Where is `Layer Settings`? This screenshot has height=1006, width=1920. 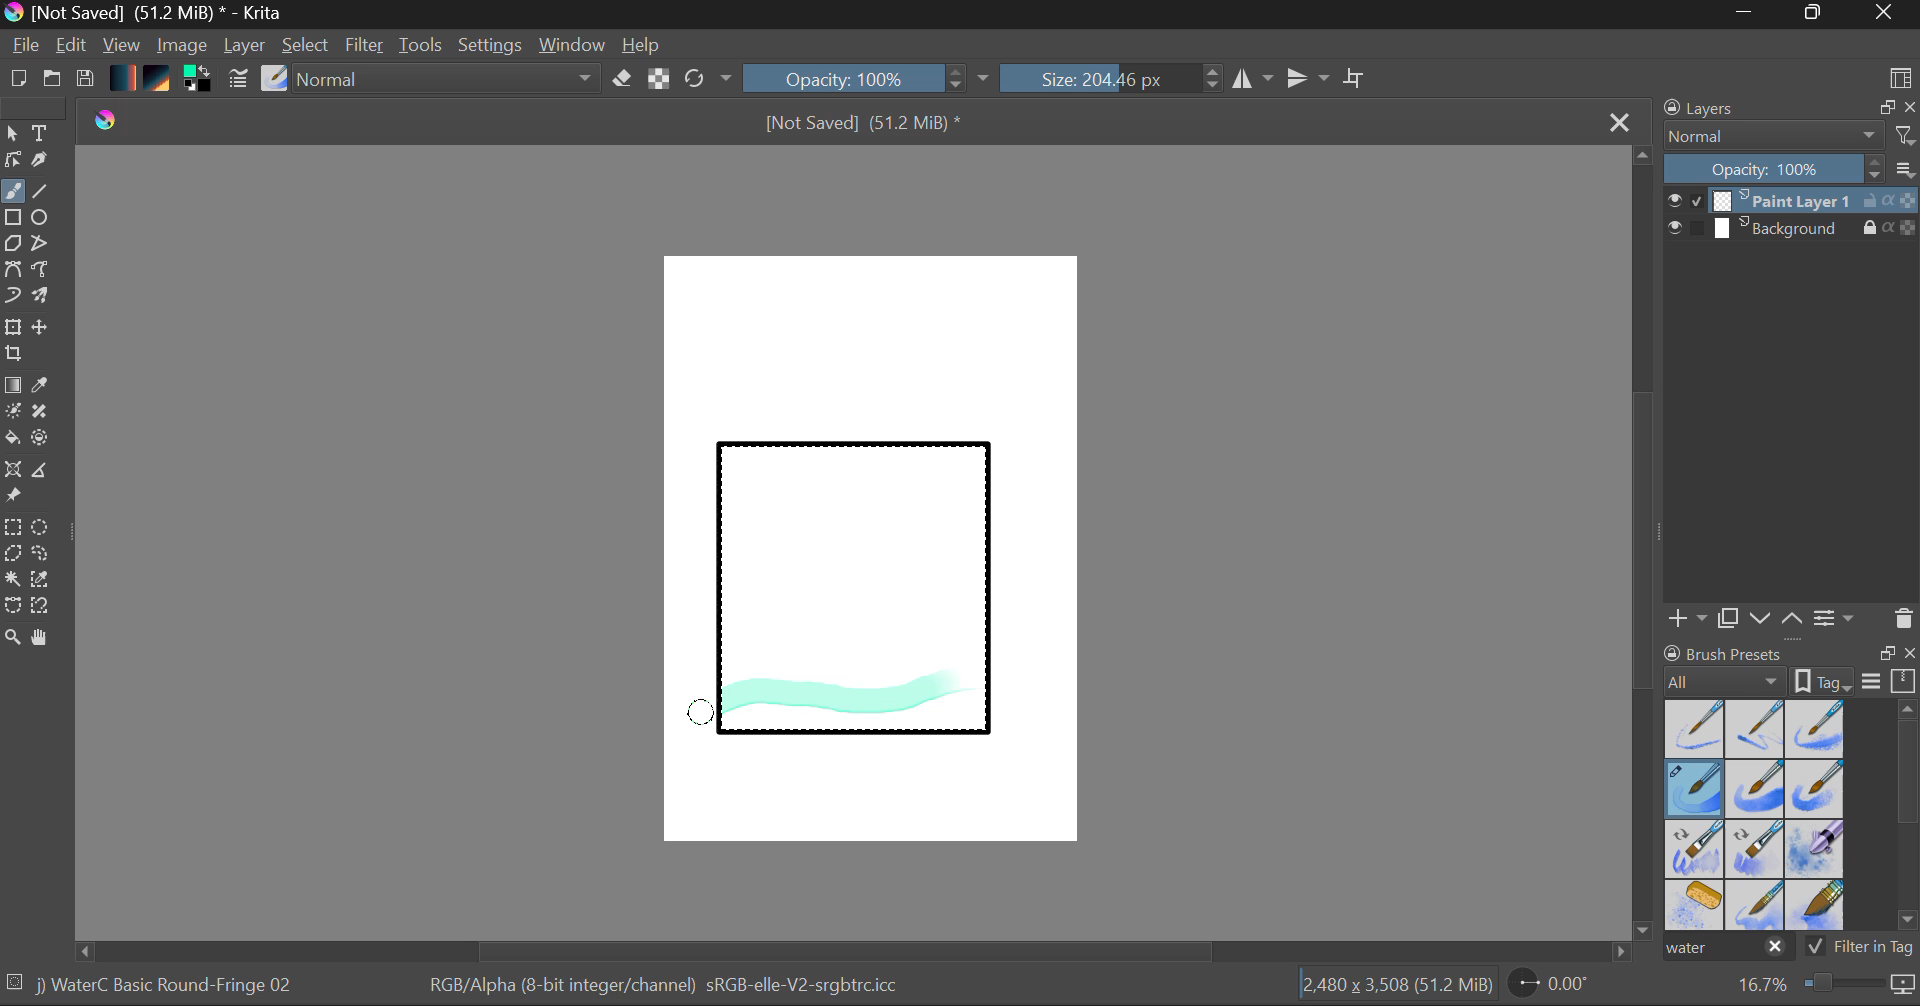
Layer Settings is located at coordinates (1835, 617).